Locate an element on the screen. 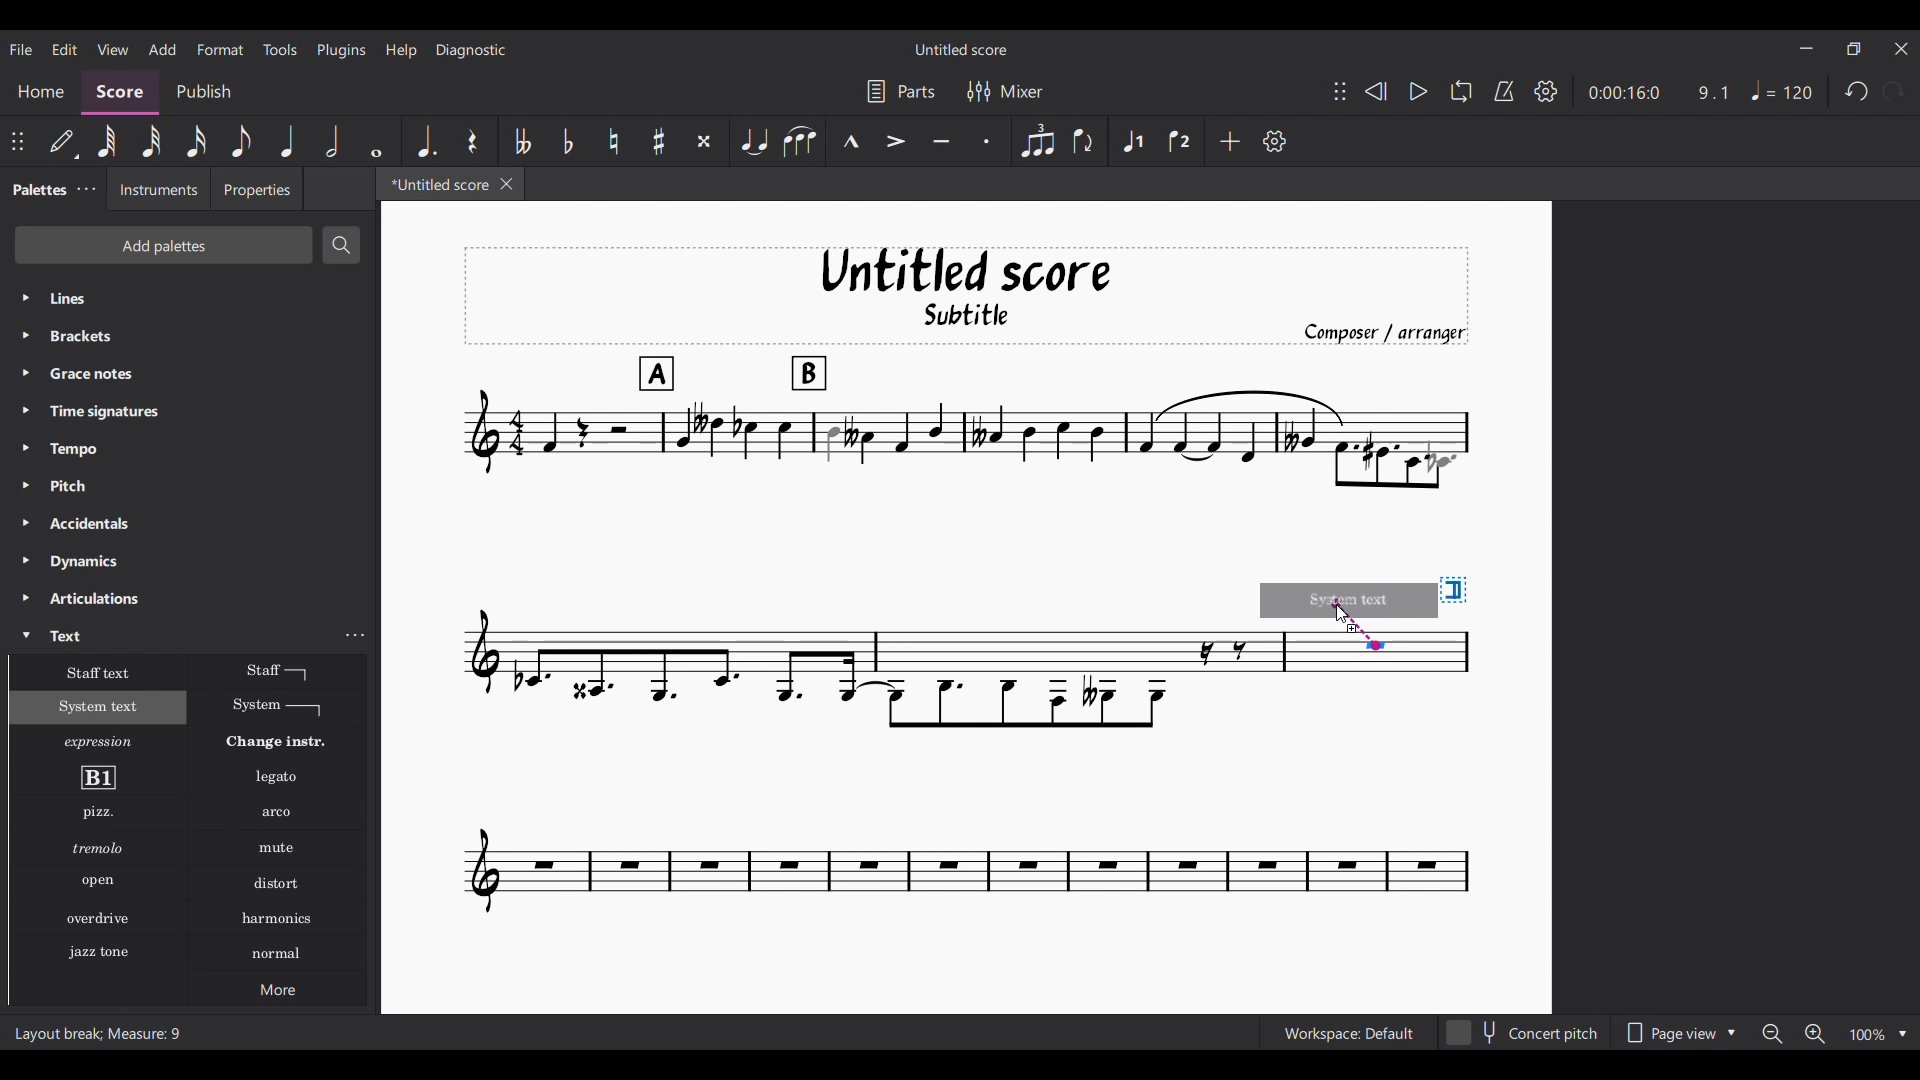 This screenshot has width=1920, height=1080. File menu is located at coordinates (21, 49).